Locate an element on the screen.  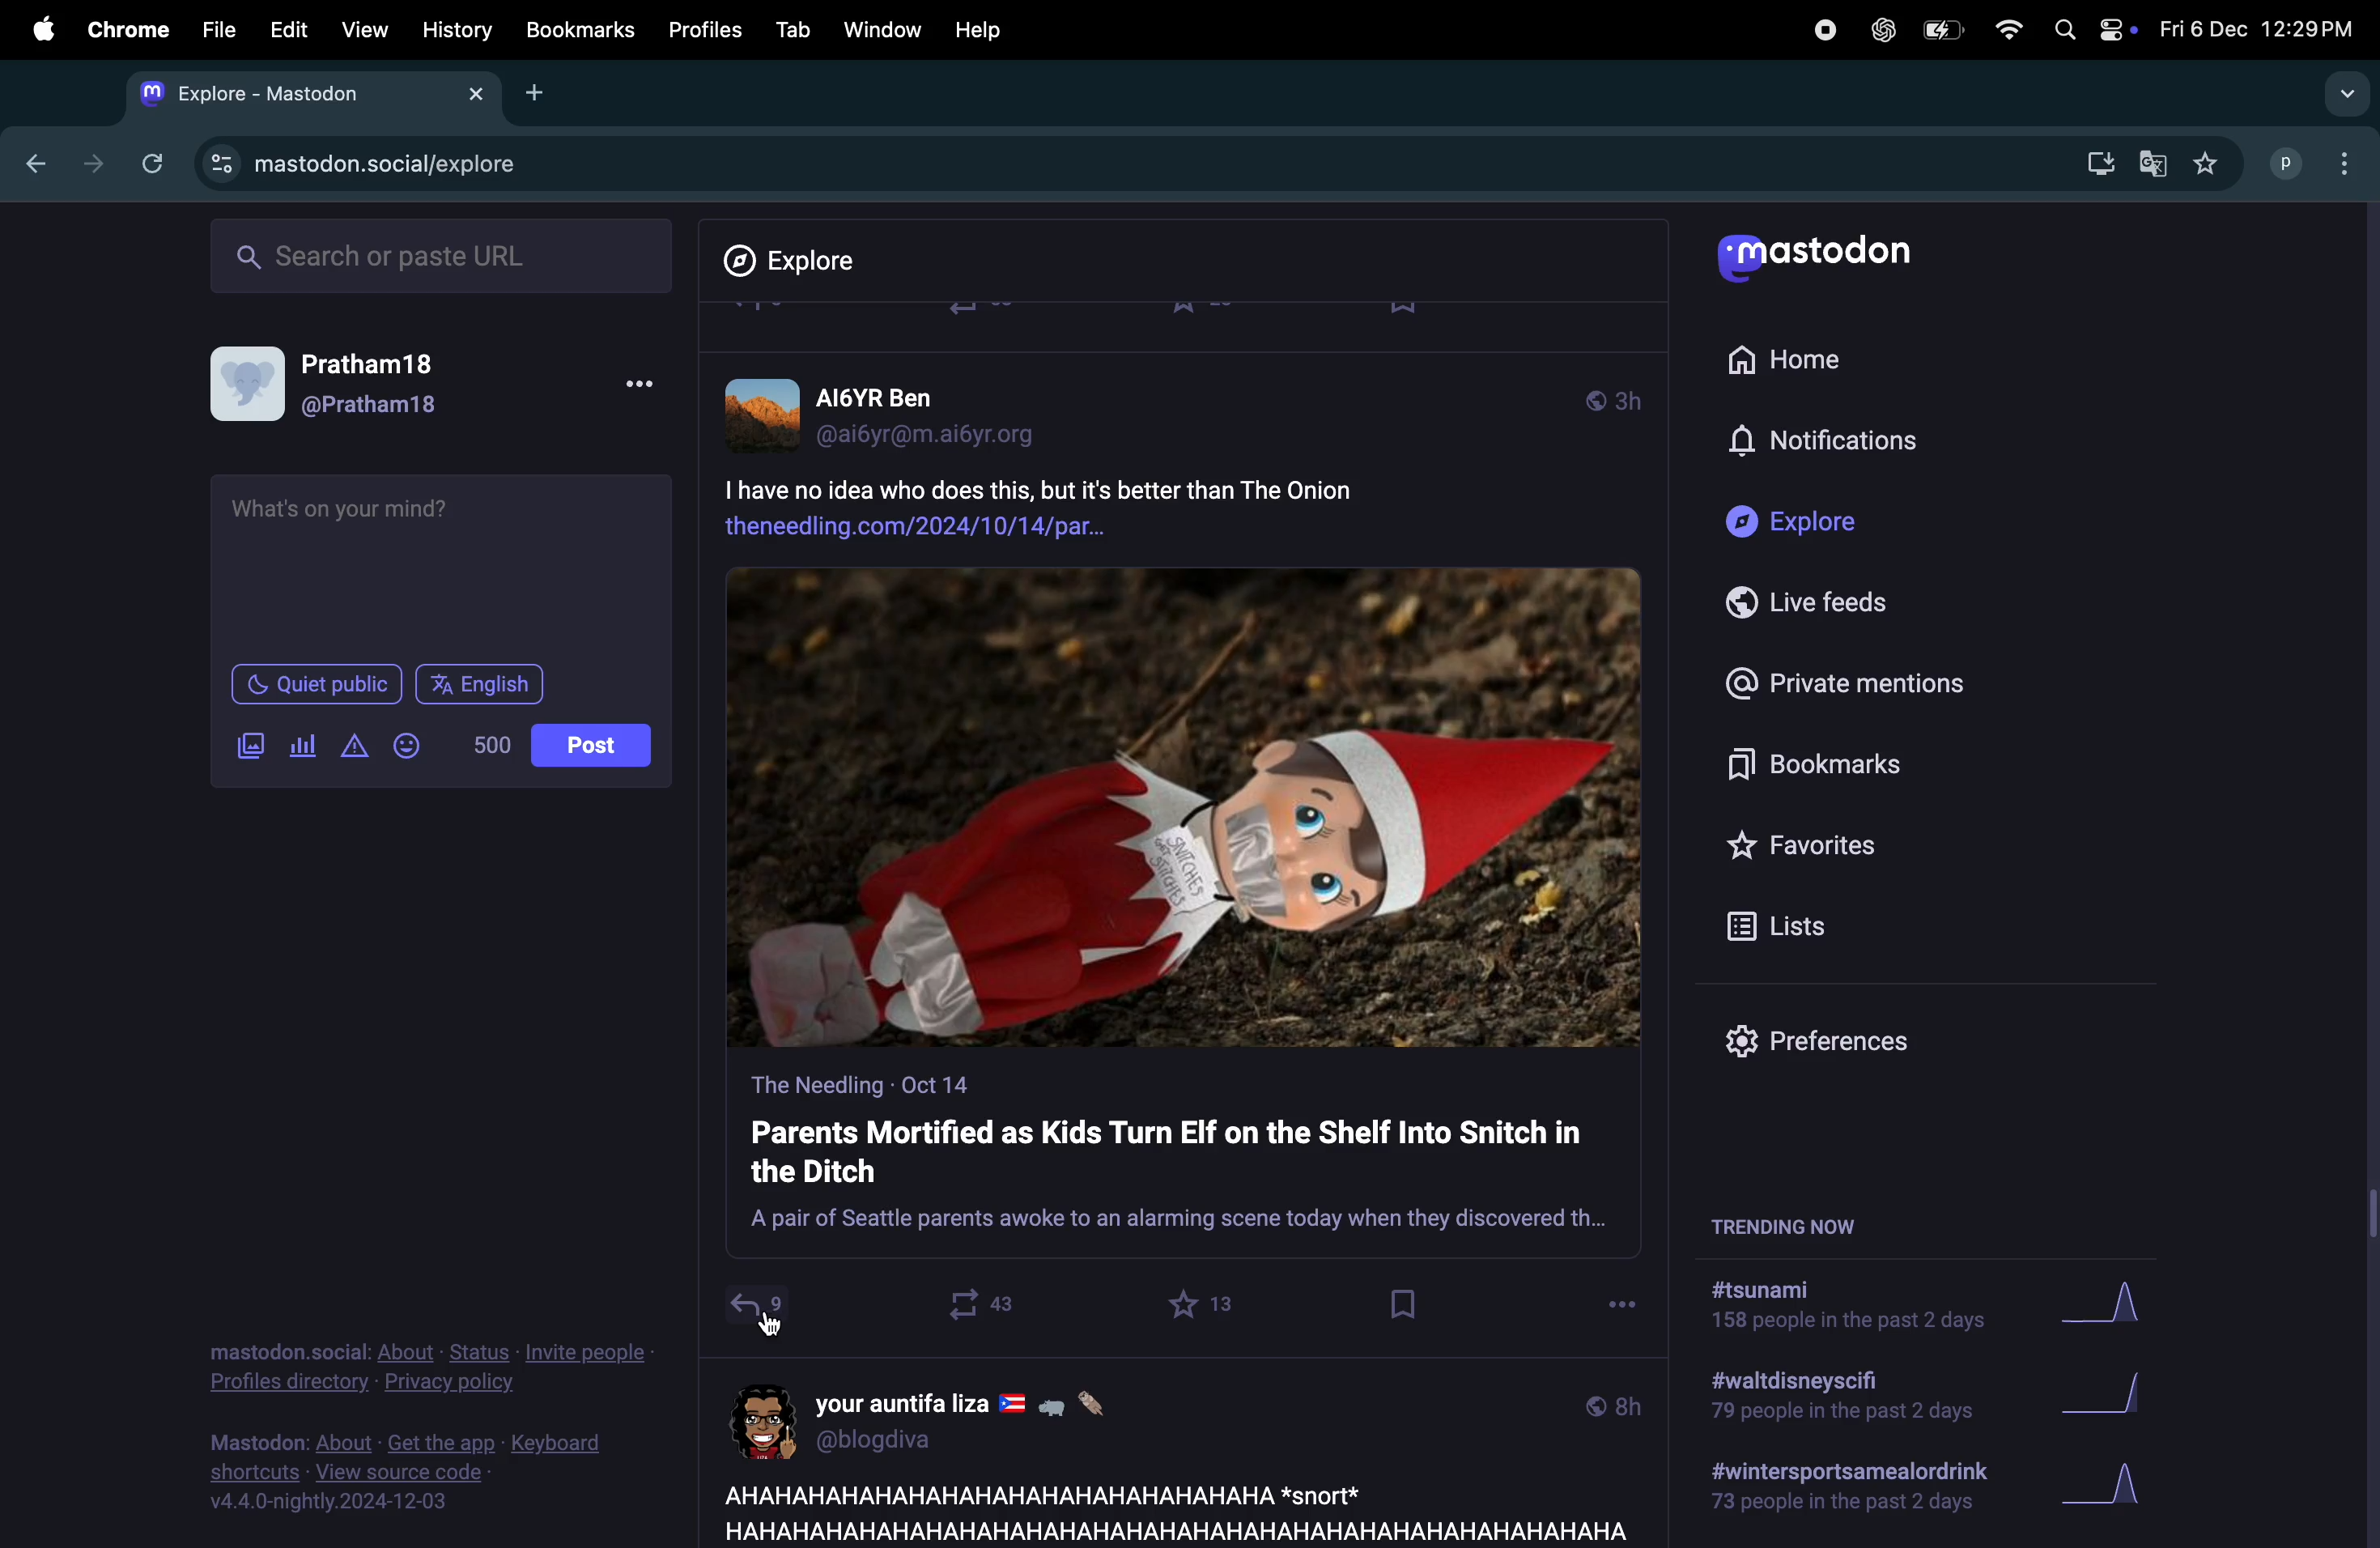
Explore is located at coordinates (805, 261).